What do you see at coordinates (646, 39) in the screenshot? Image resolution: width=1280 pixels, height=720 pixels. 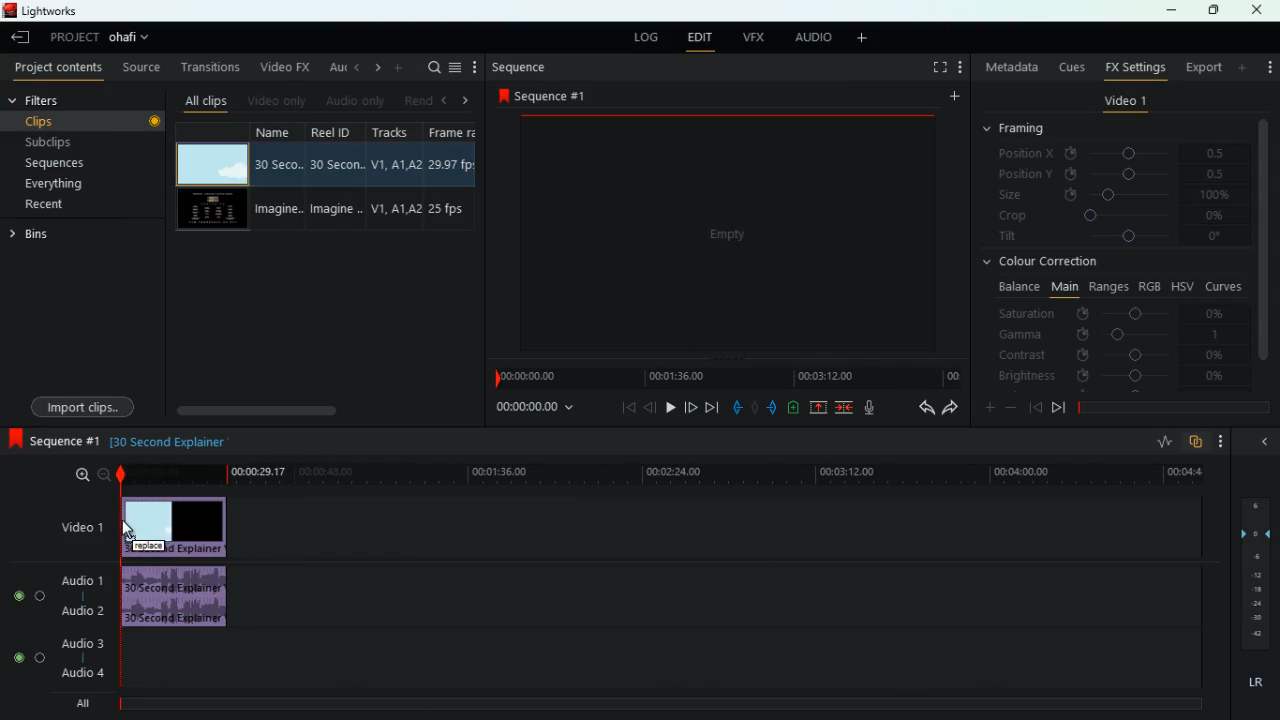 I see `log` at bounding box center [646, 39].